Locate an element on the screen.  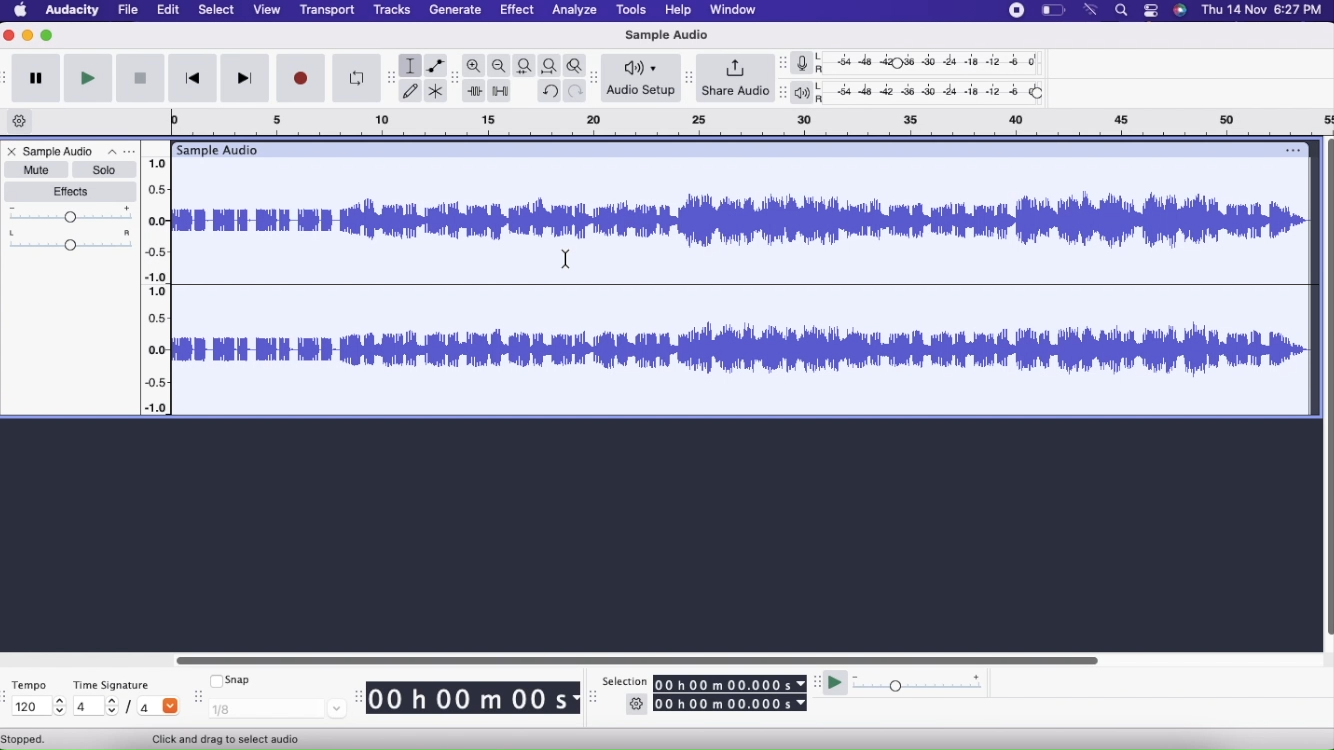
Trim audio outside selection is located at coordinates (475, 89).